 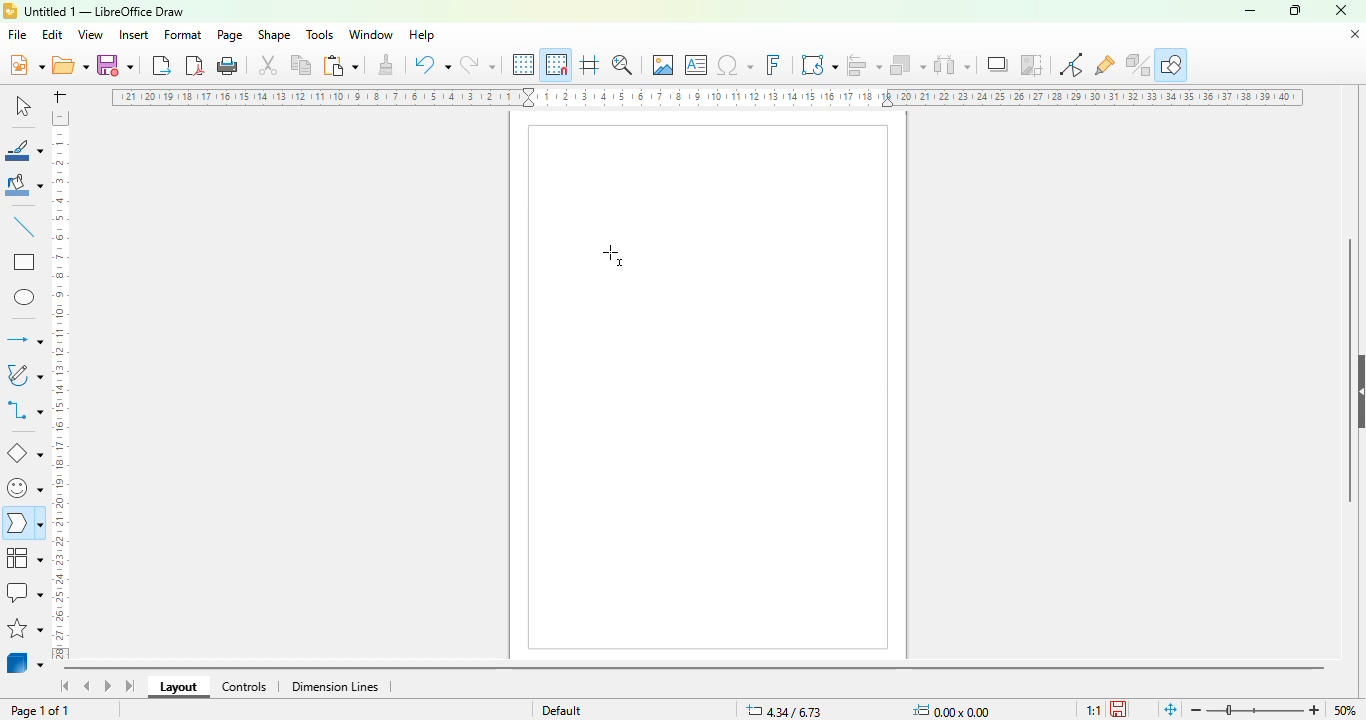 What do you see at coordinates (1314, 710) in the screenshot?
I see `zoom in` at bounding box center [1314, 710].